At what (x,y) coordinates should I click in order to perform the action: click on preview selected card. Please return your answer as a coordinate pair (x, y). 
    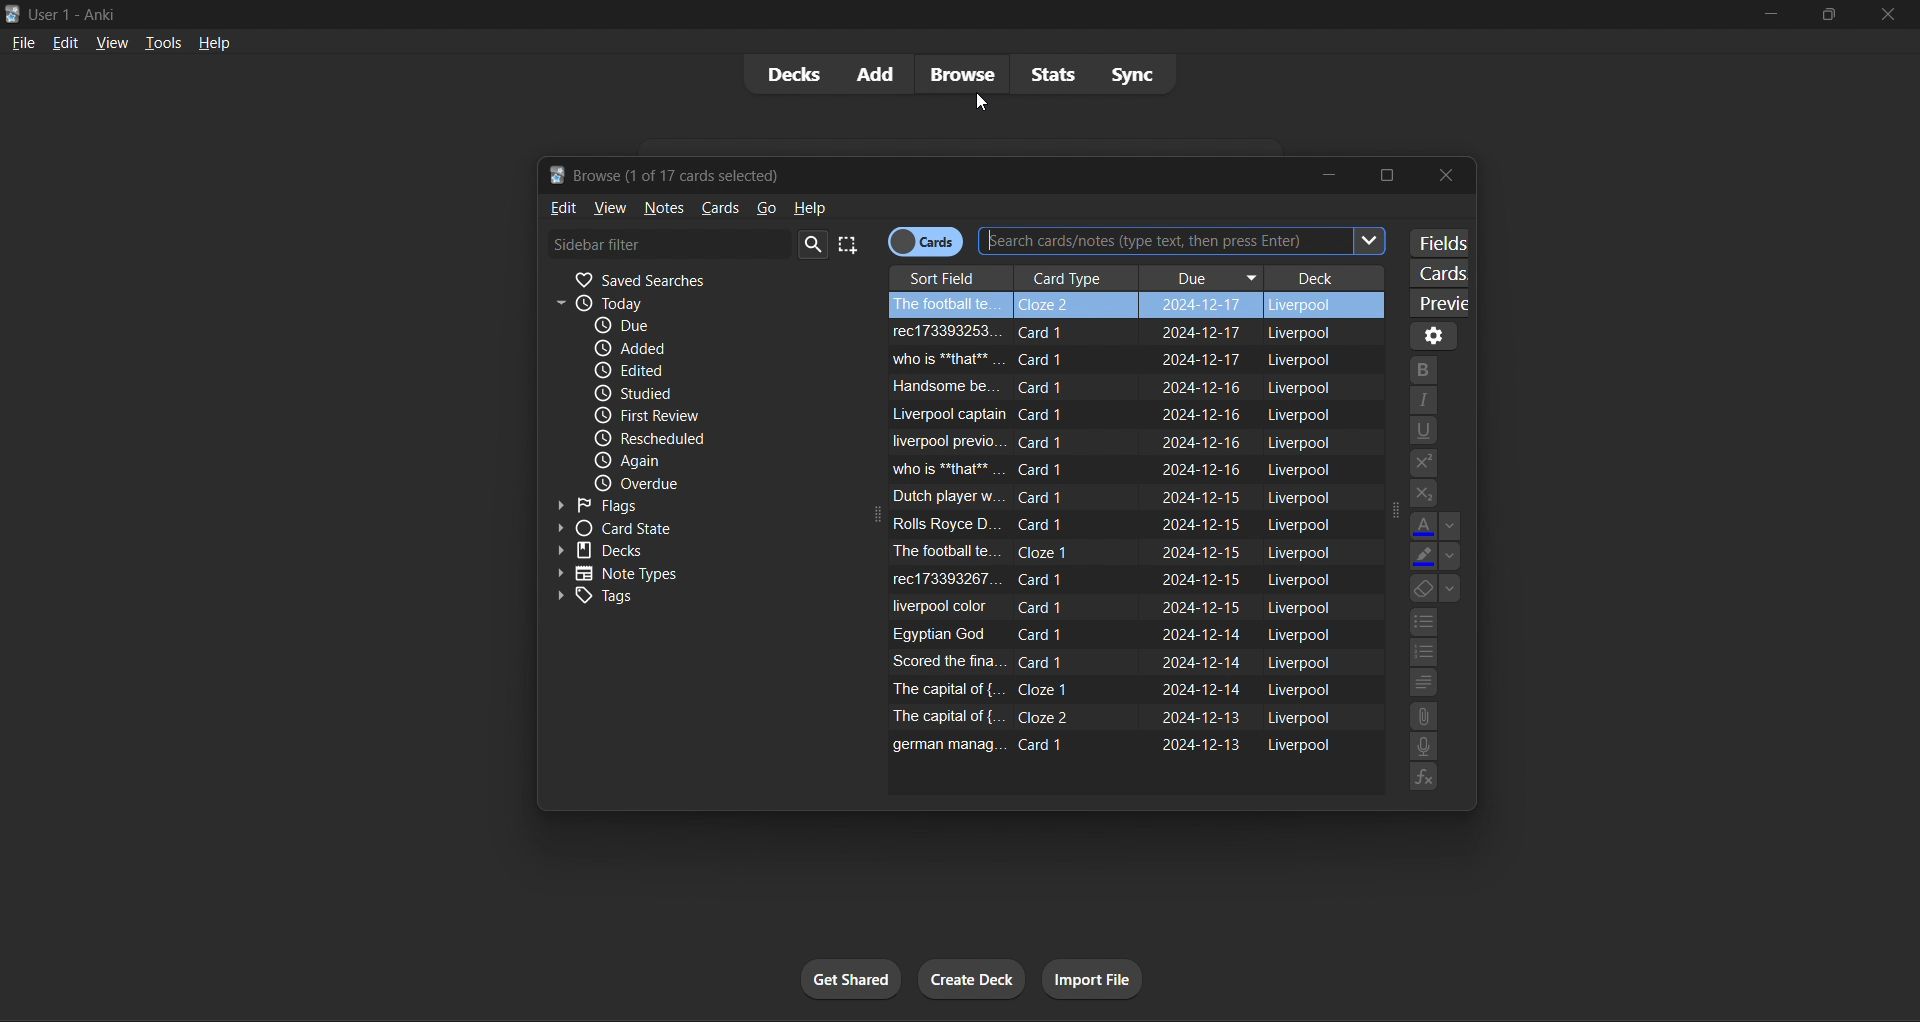
    Looking at the image, I should click on (1444, 303).